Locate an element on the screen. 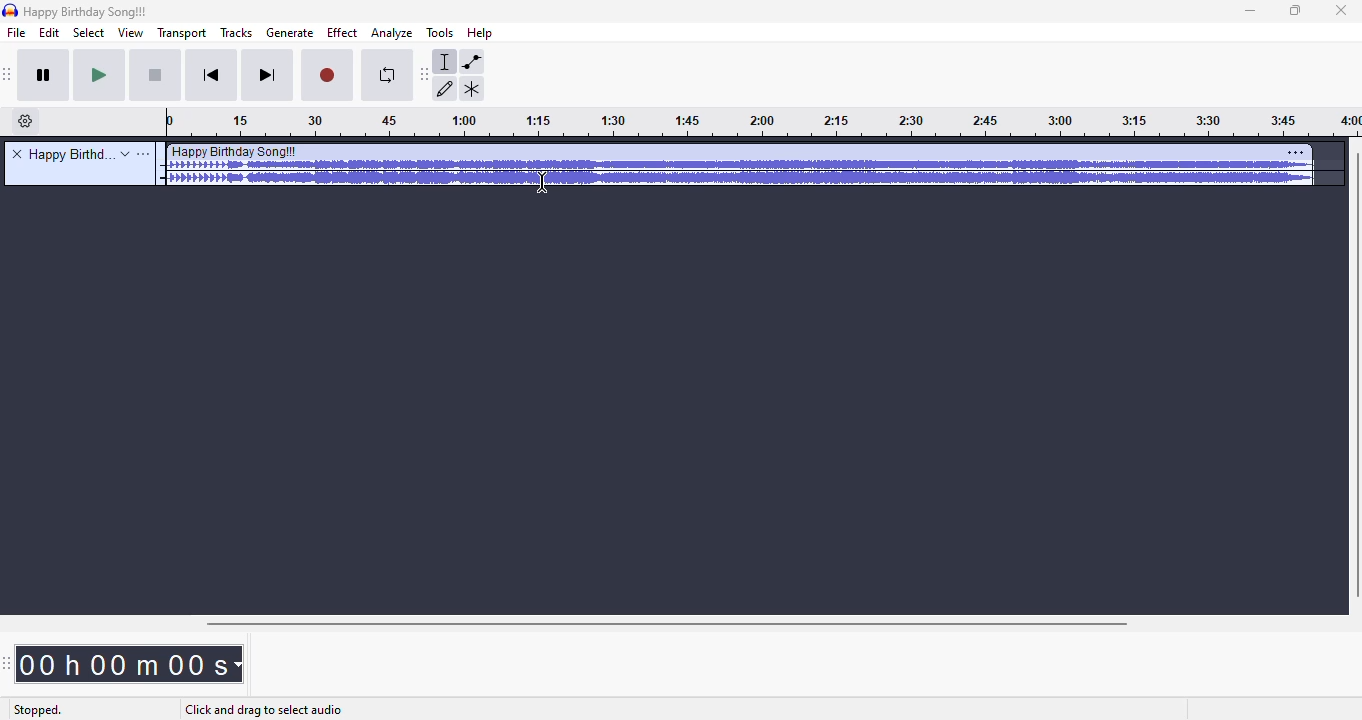 Image resolution: width=1362 pixels, height=720 pixels. edit is located at coordinates (50, 33).